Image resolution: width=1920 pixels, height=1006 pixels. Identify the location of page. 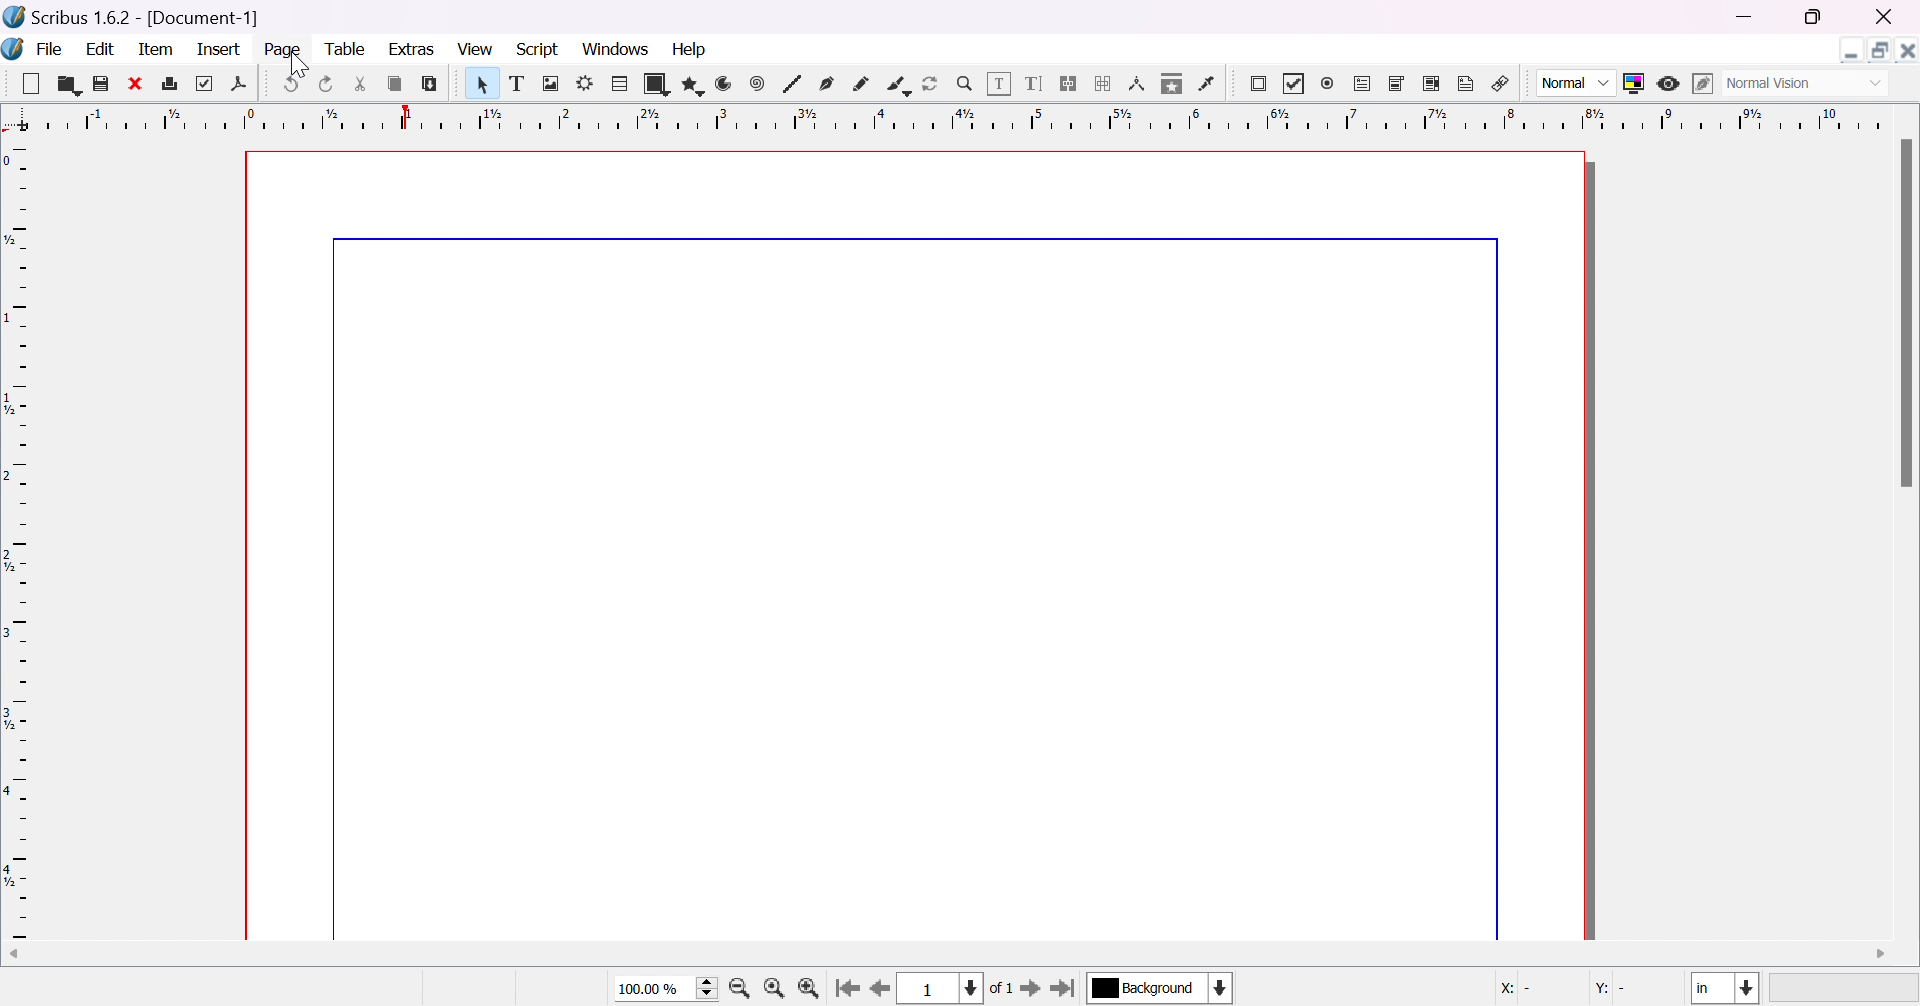
(916, 545).